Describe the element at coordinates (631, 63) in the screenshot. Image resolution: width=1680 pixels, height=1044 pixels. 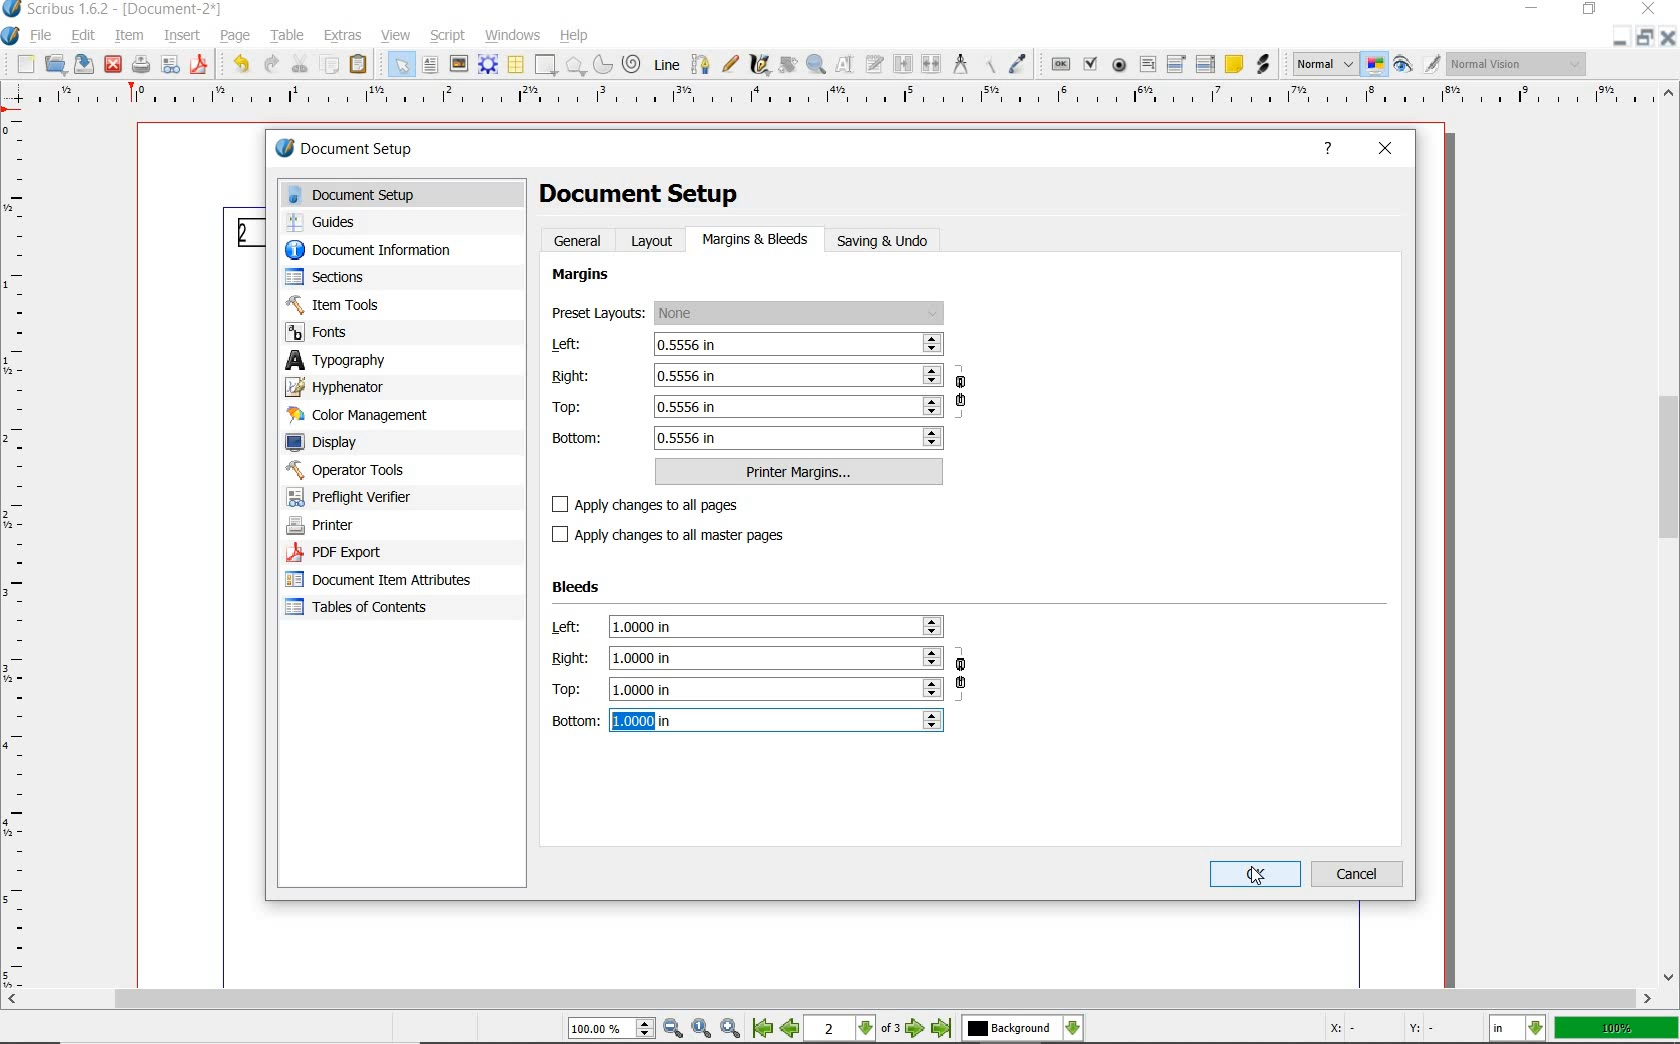
I see `spiral` at that location.